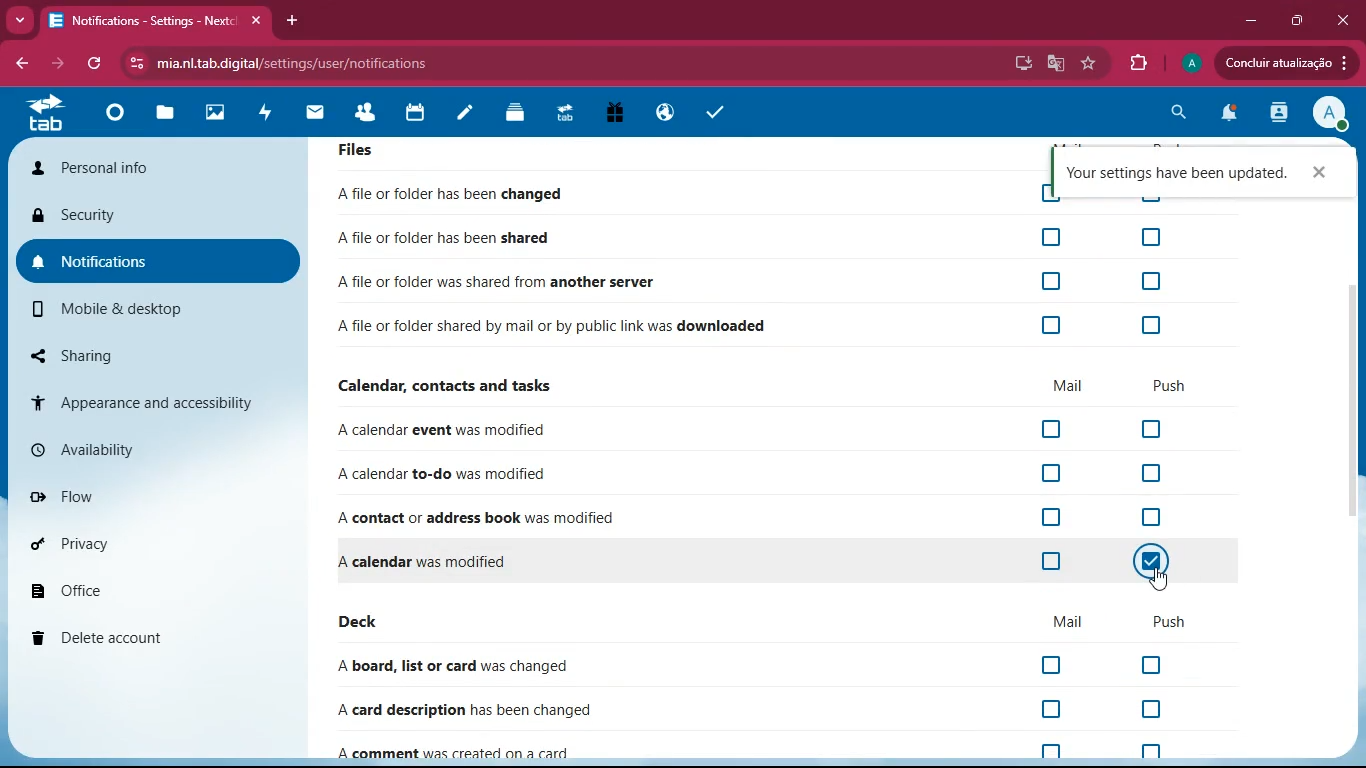 The height and width of the screenshot is (768, 1366). I want to click on file changed, so click(457, 193).